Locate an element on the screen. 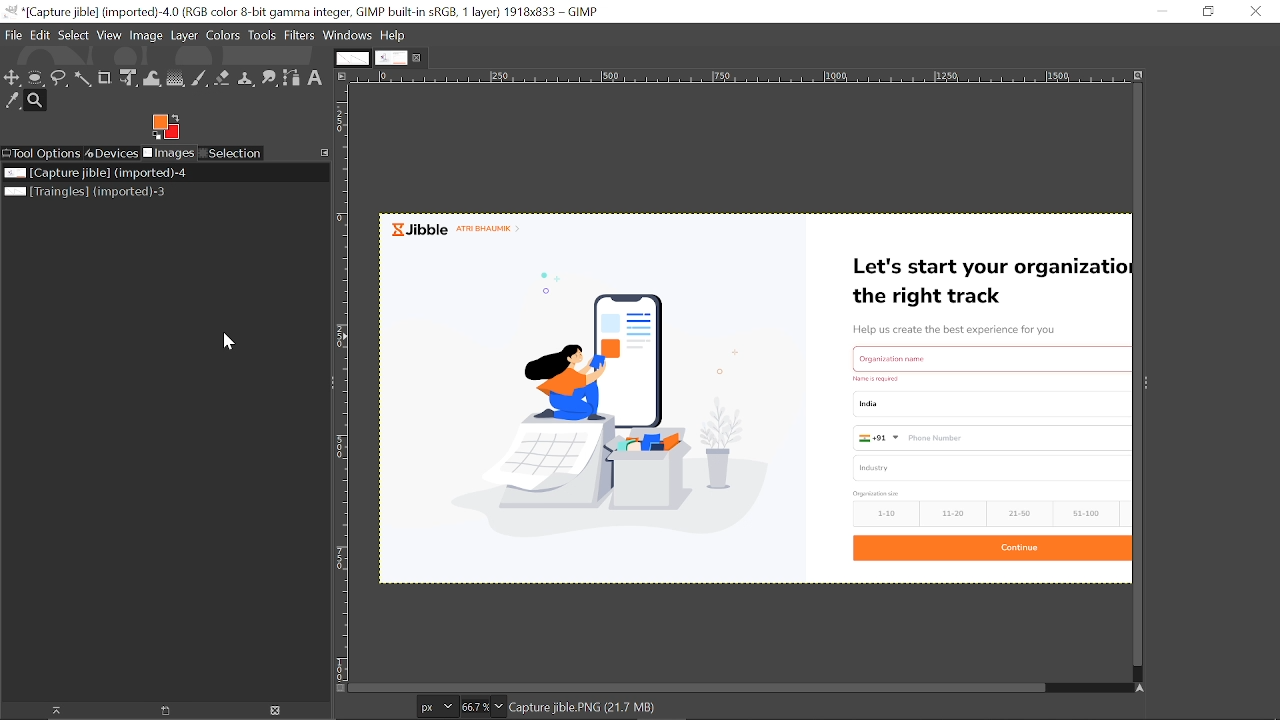 The height and width of the screenshot is (720, 1280). The active background/foreground color is located at coordinates (164, 126).